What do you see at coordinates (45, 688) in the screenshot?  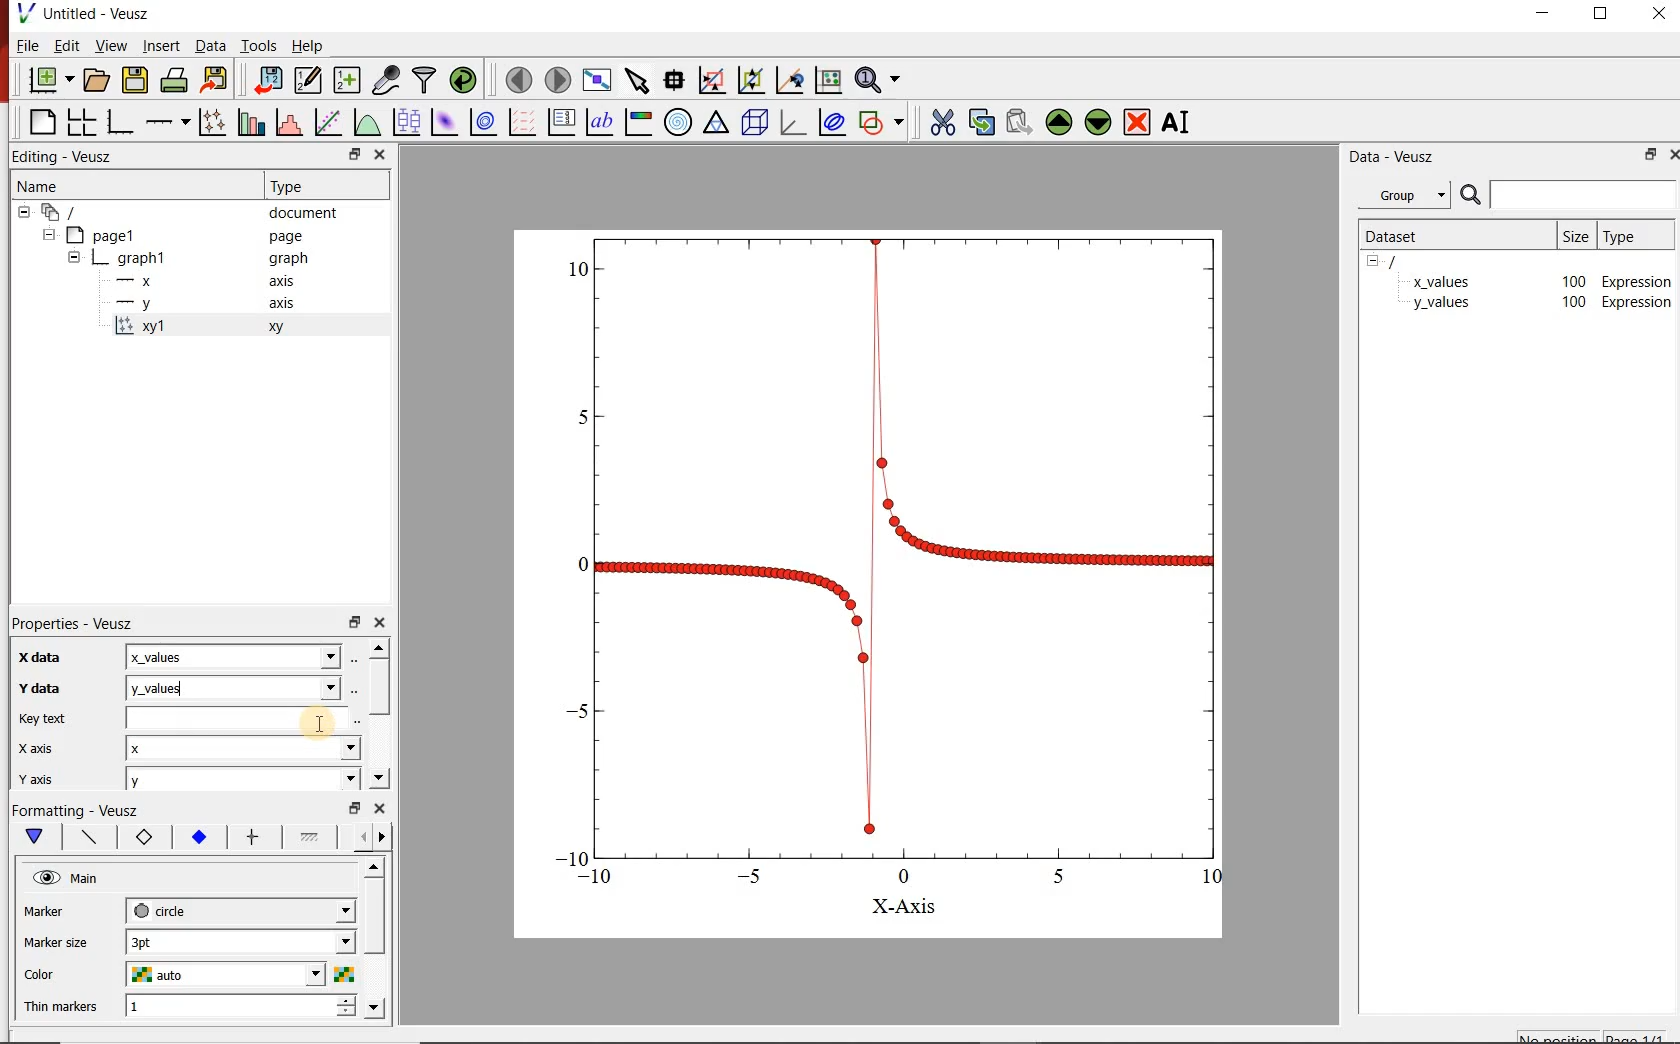 I see `Y data` at bounding box center [45, 688].